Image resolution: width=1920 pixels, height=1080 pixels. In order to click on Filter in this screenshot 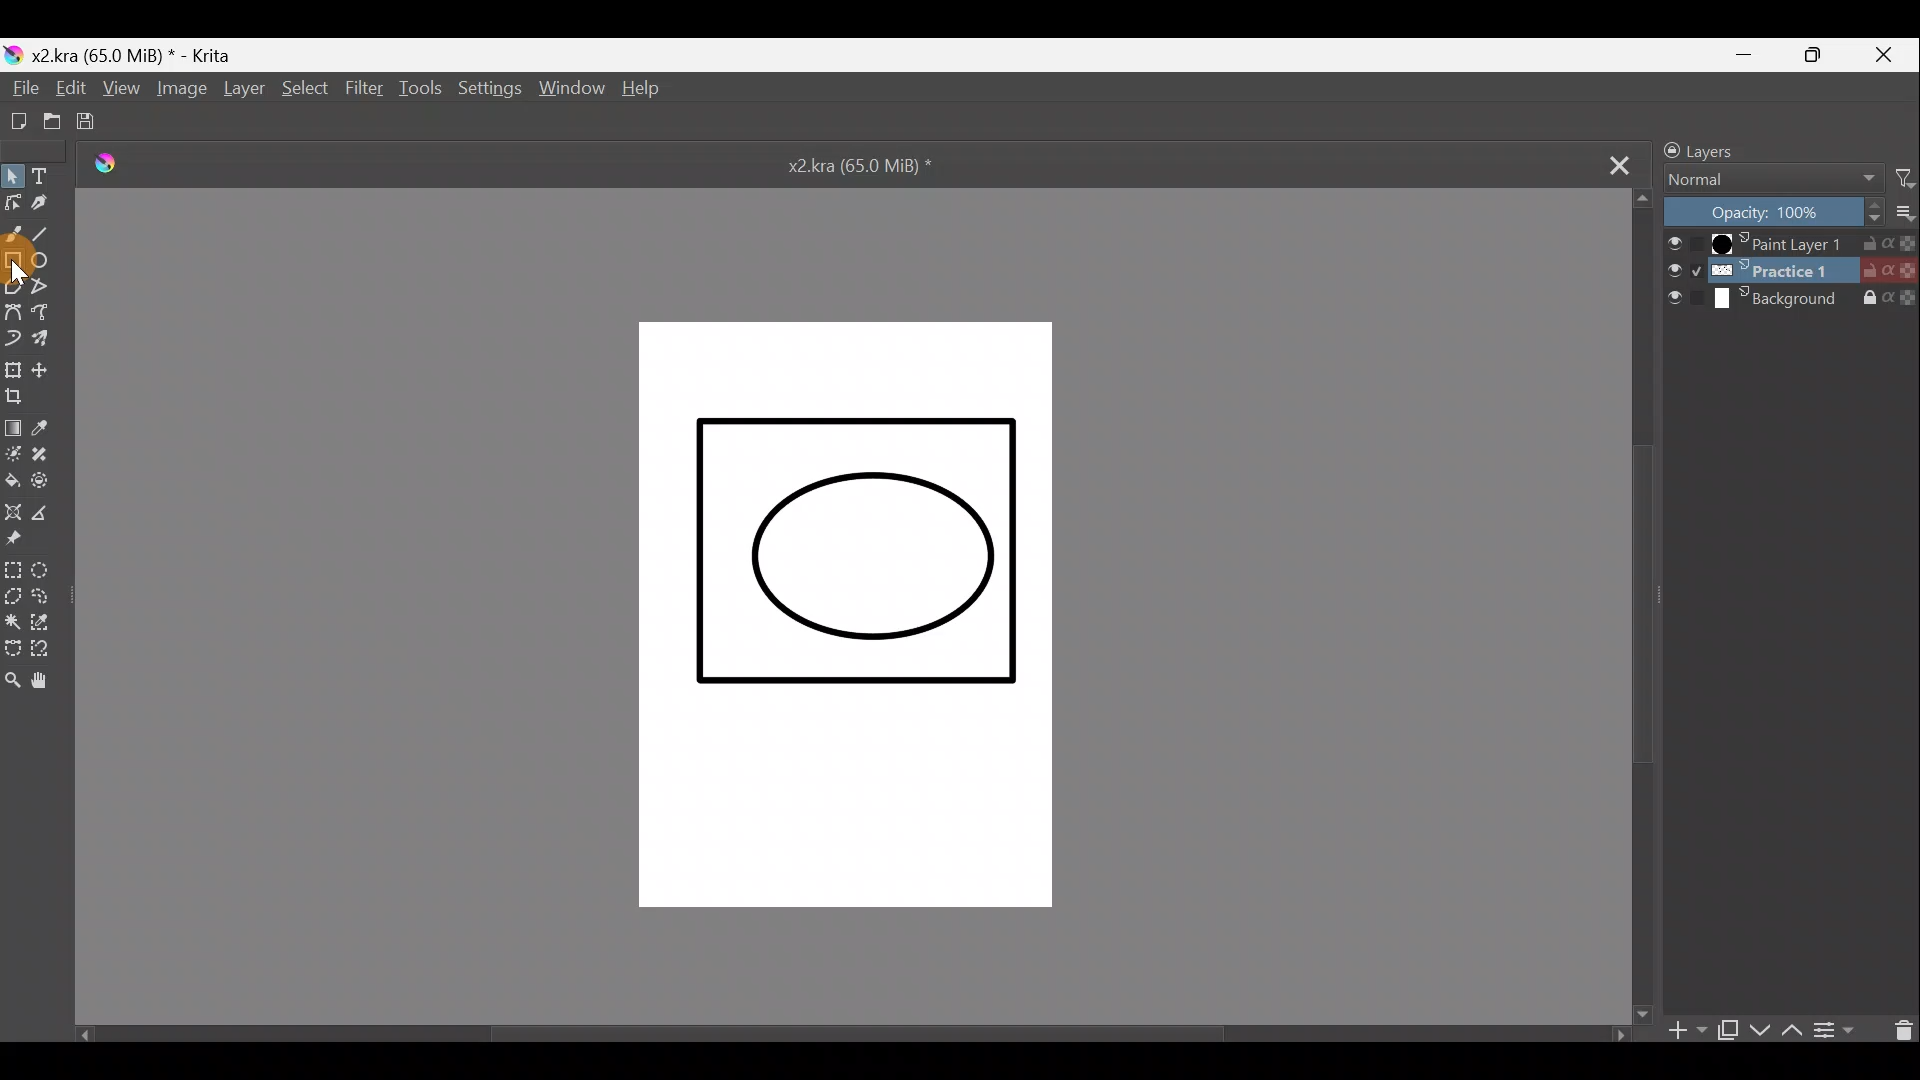, I will do `click(1906, 175)`.